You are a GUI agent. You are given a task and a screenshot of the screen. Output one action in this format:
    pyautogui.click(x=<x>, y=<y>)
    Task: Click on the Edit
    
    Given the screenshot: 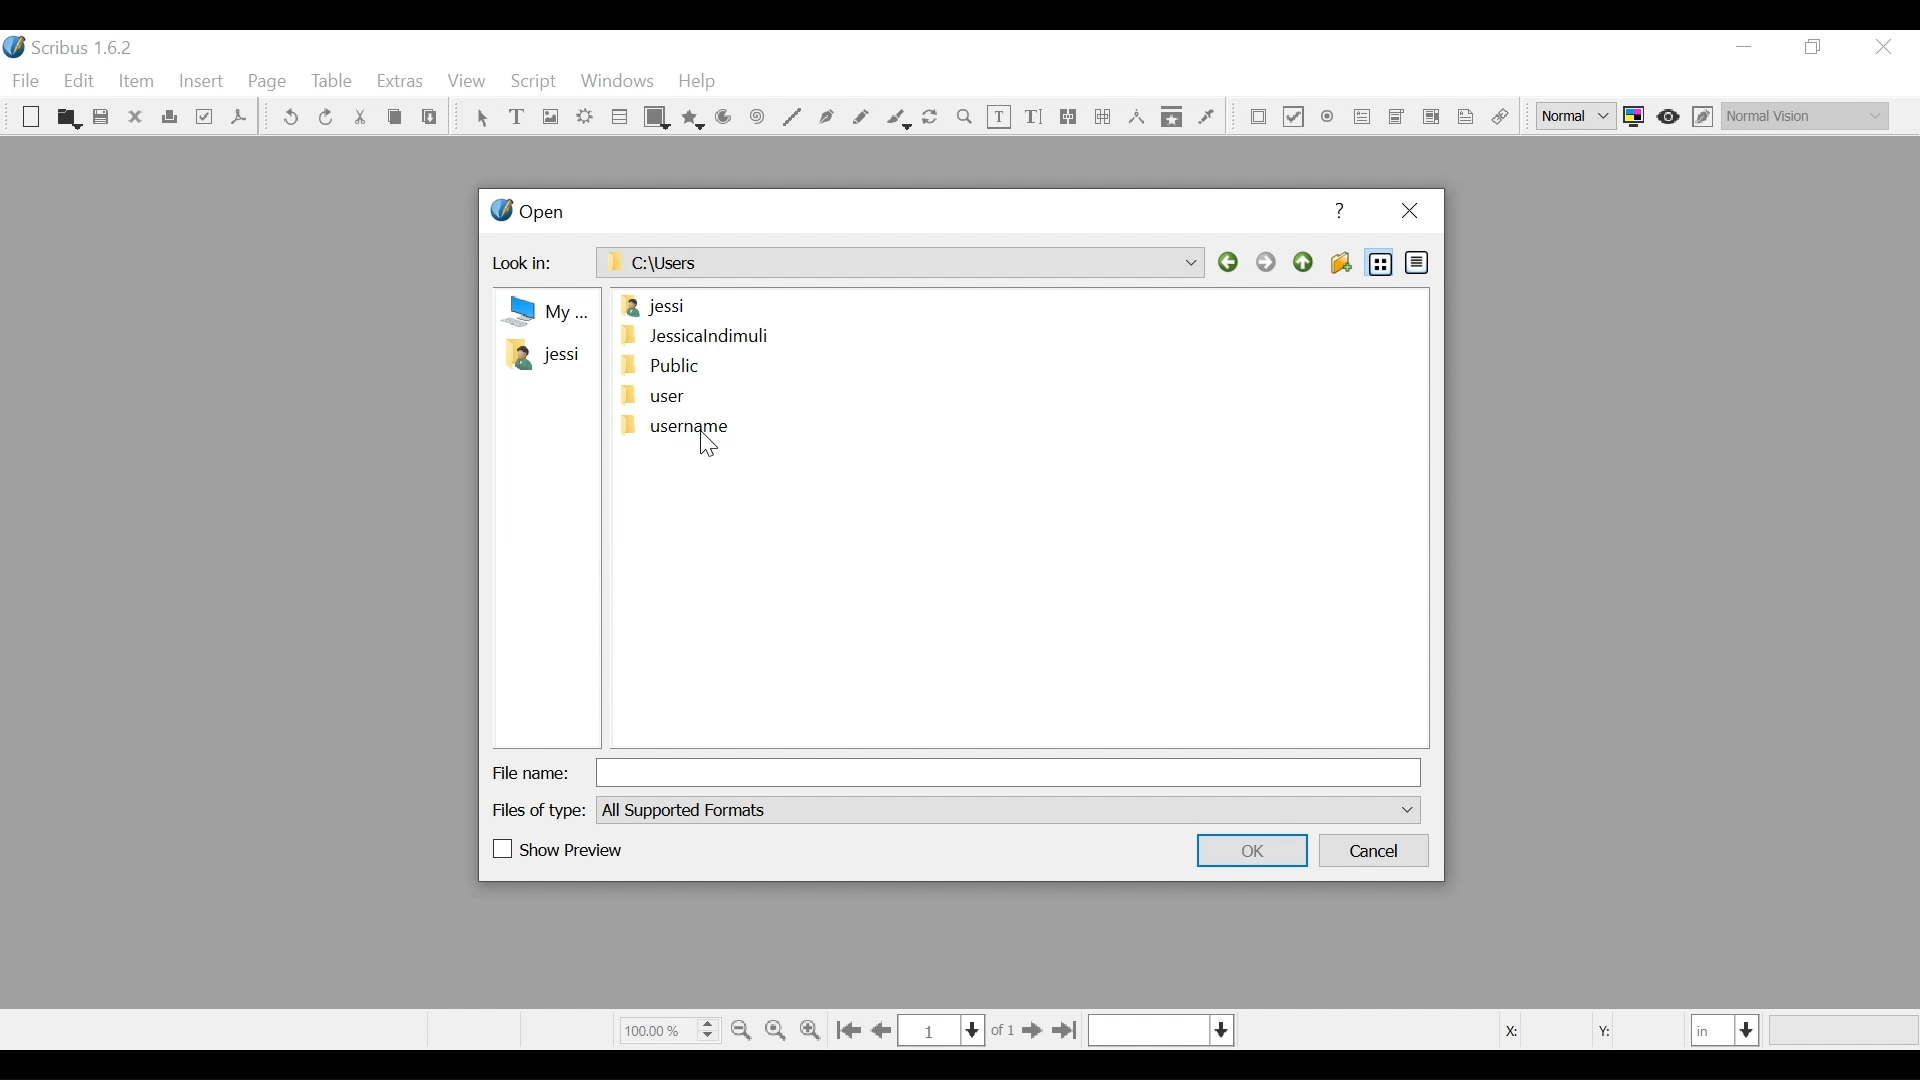 What is the action you would take?
    pyautogui.click(x=81, y=82)
    